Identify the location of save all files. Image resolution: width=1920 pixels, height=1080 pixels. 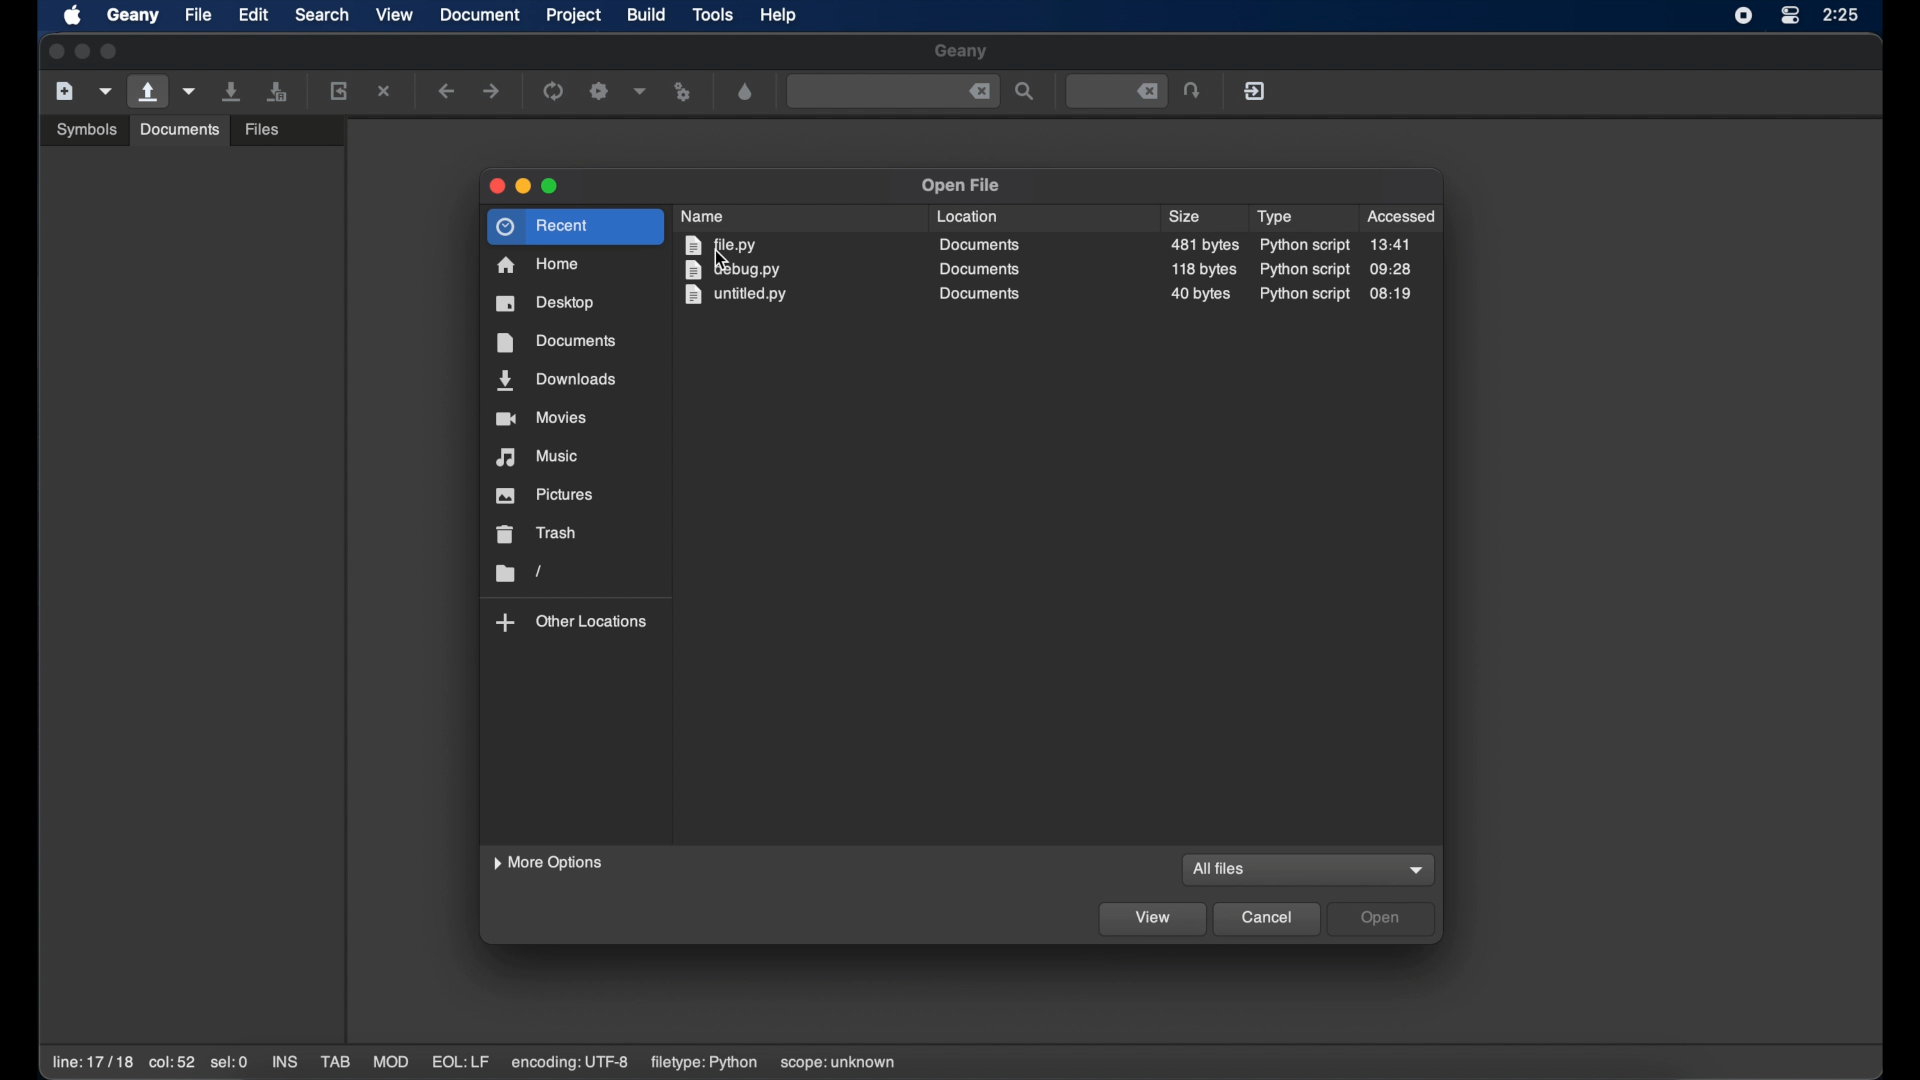
(278, 92).